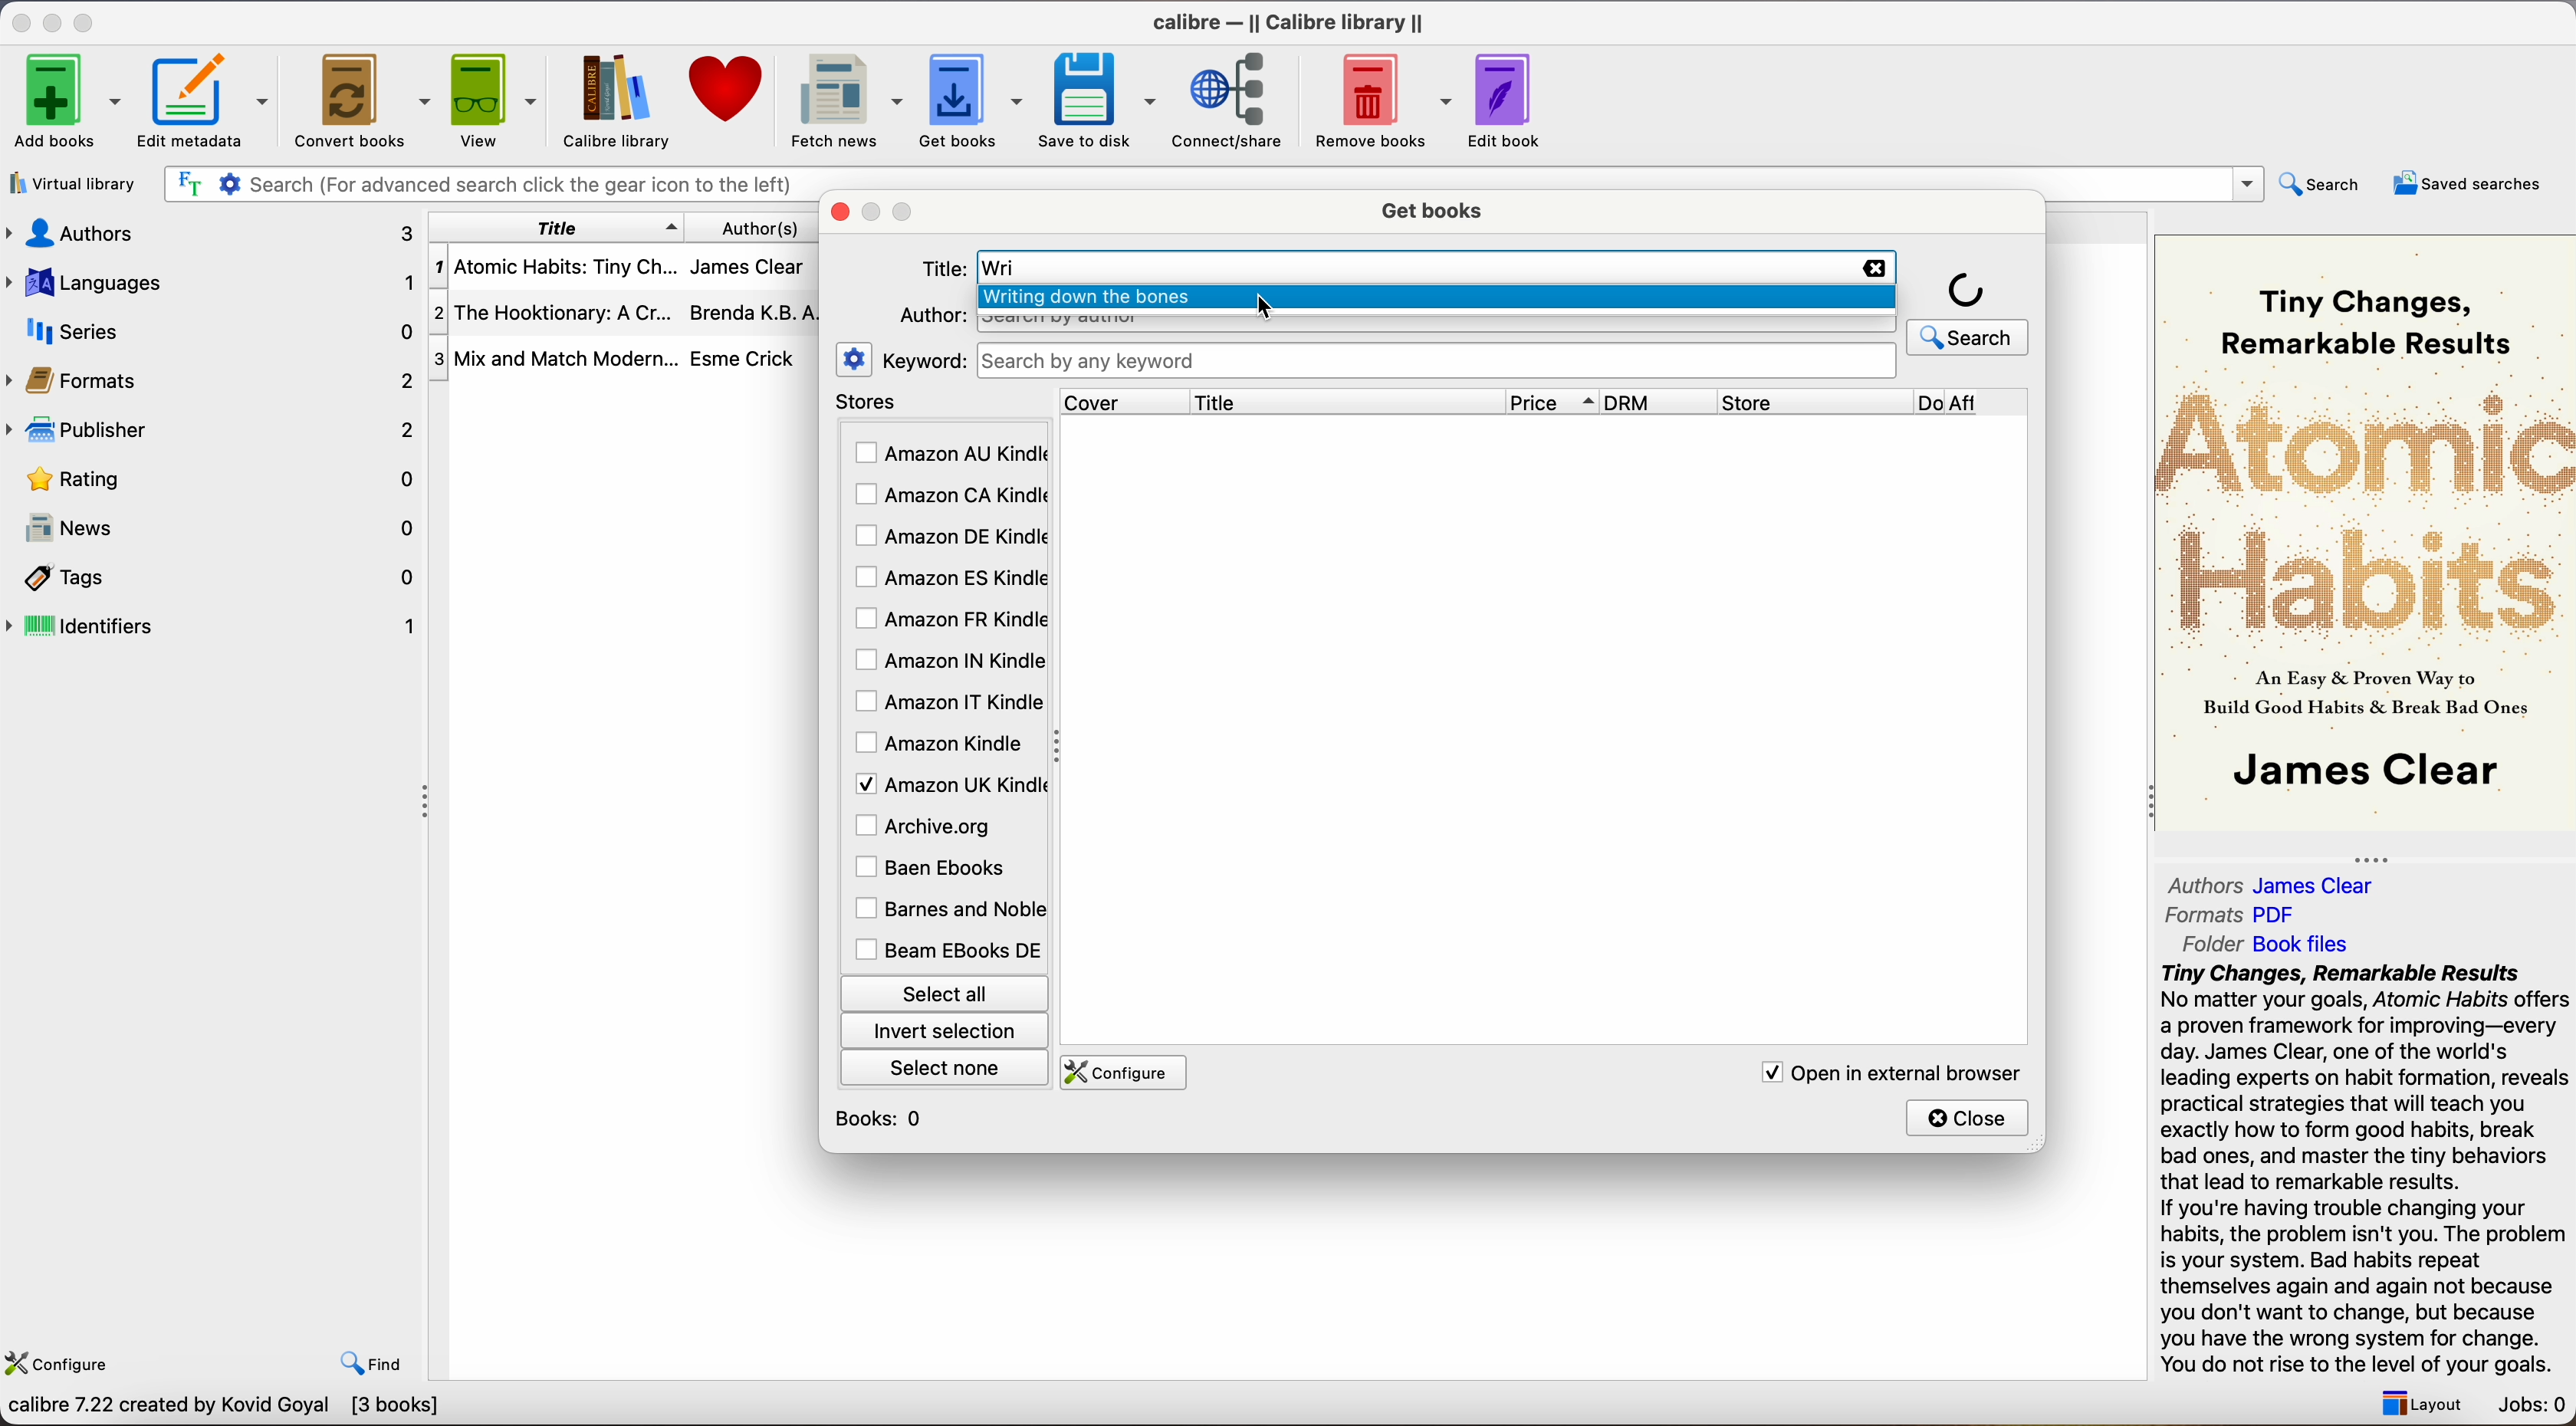 This screenshot has width=2576, height=1426. I want to click on select all, so click(942, 991).